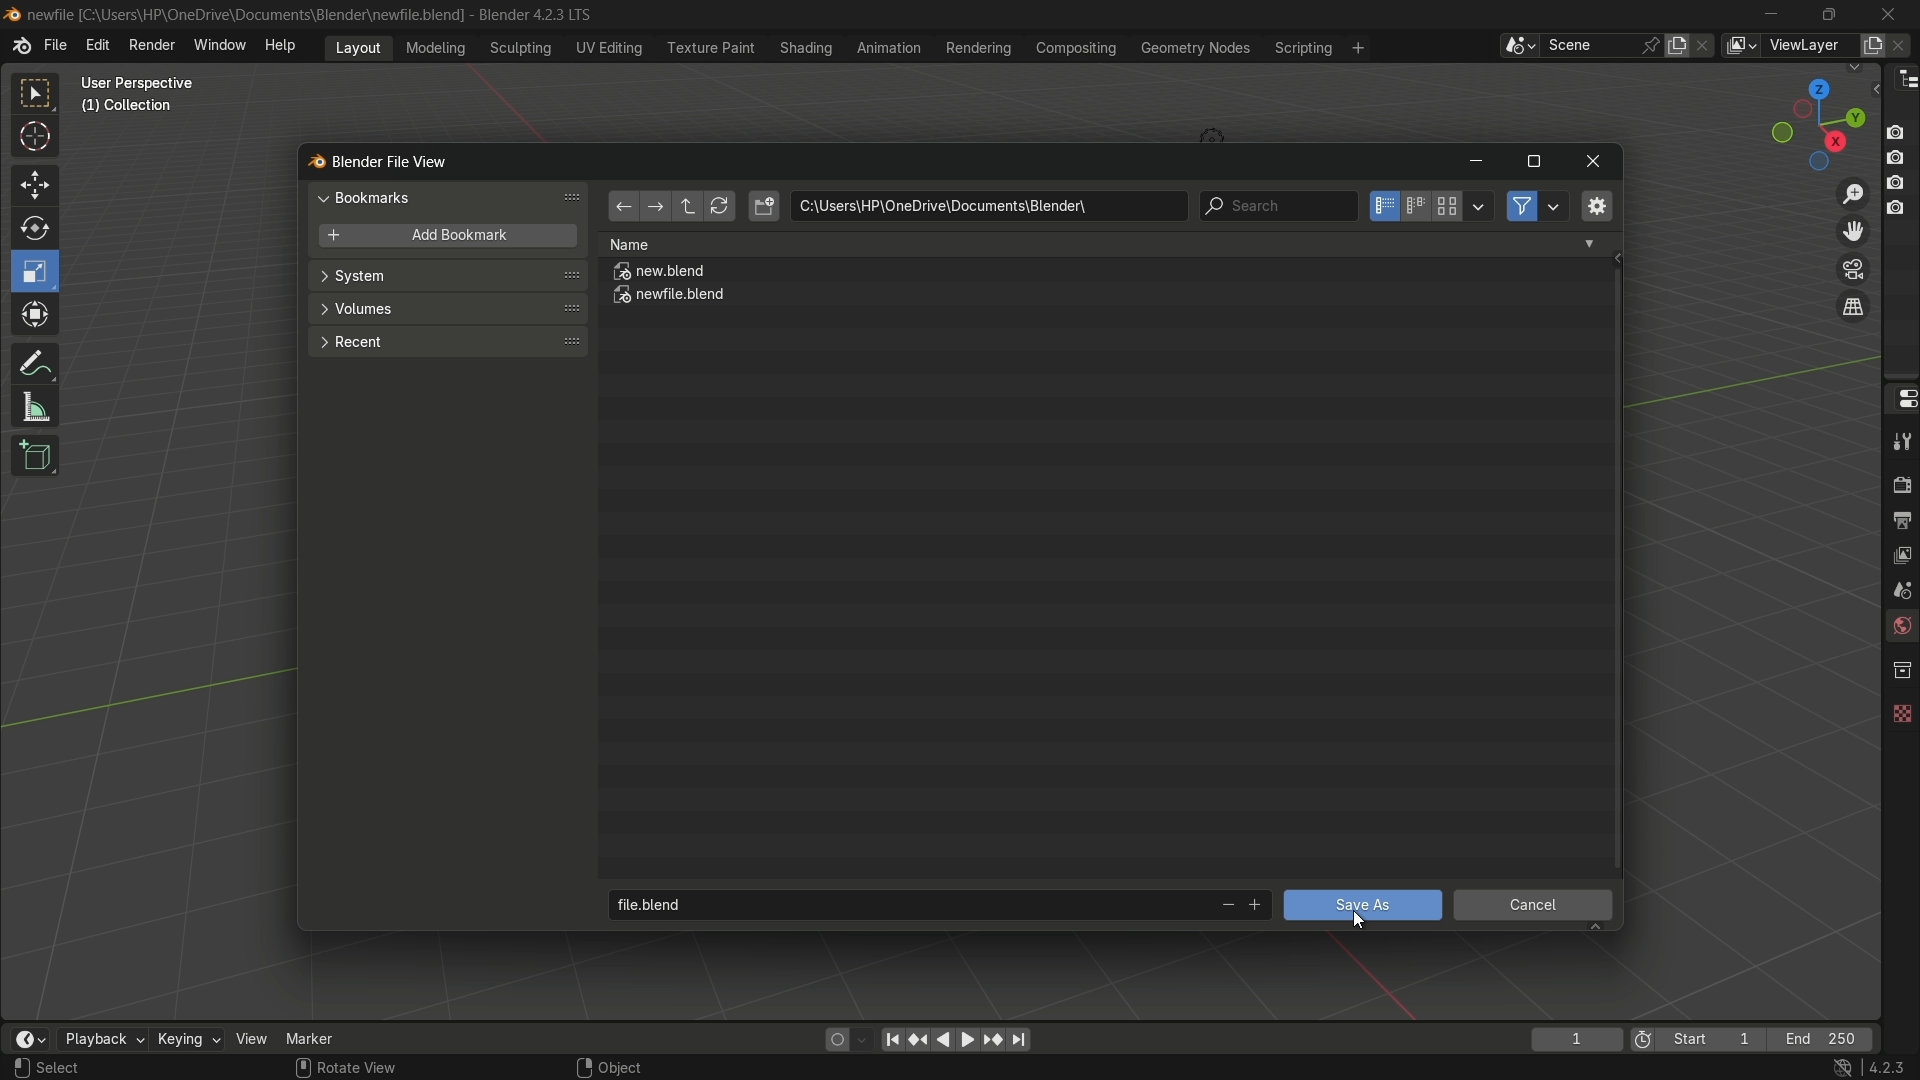  Describe the element at coordinates (1653, 45) in the screenshot. I see `pin scene to workplace` at that location.